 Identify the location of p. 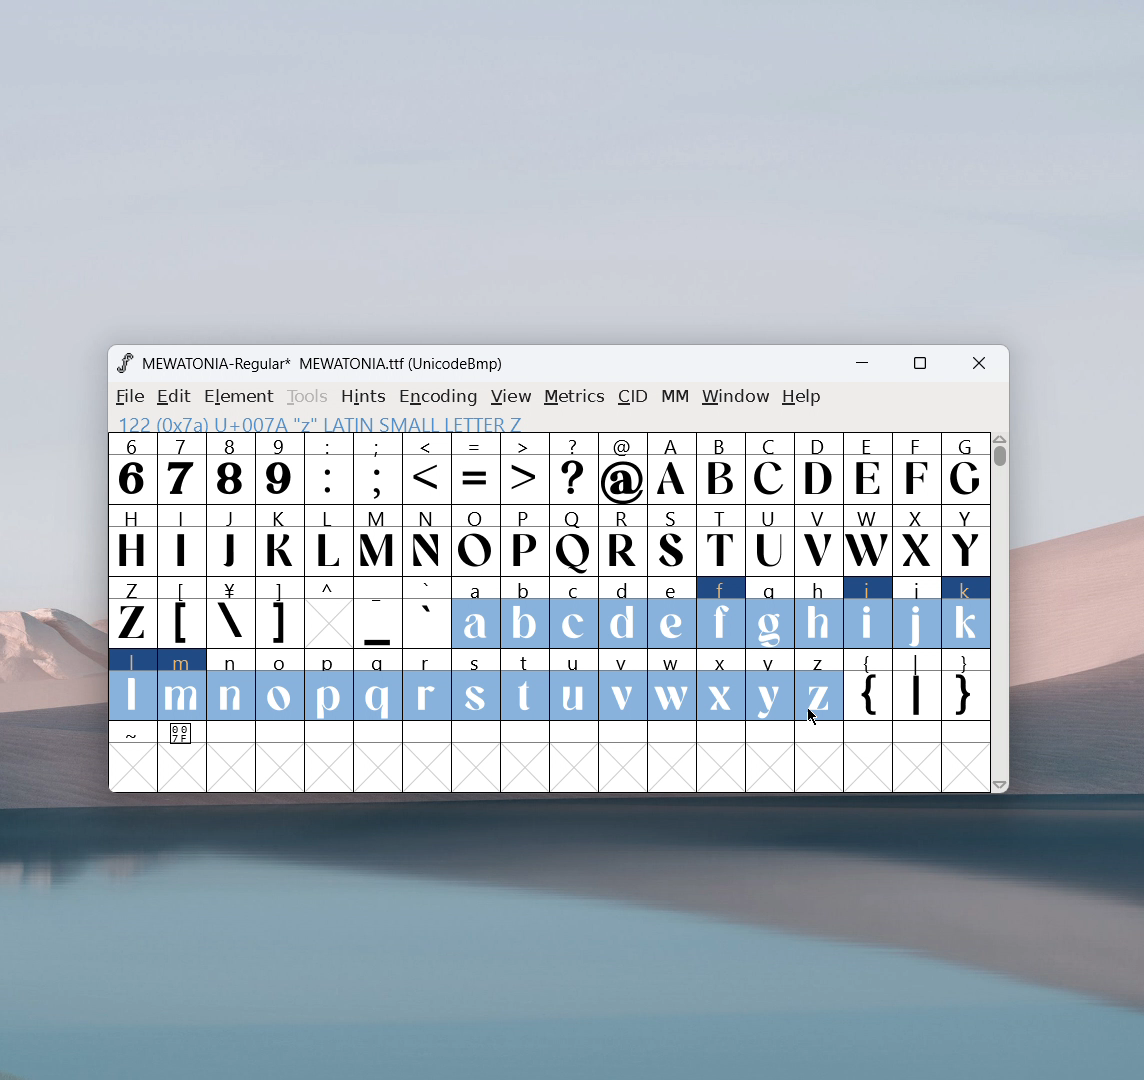
(331, 686).